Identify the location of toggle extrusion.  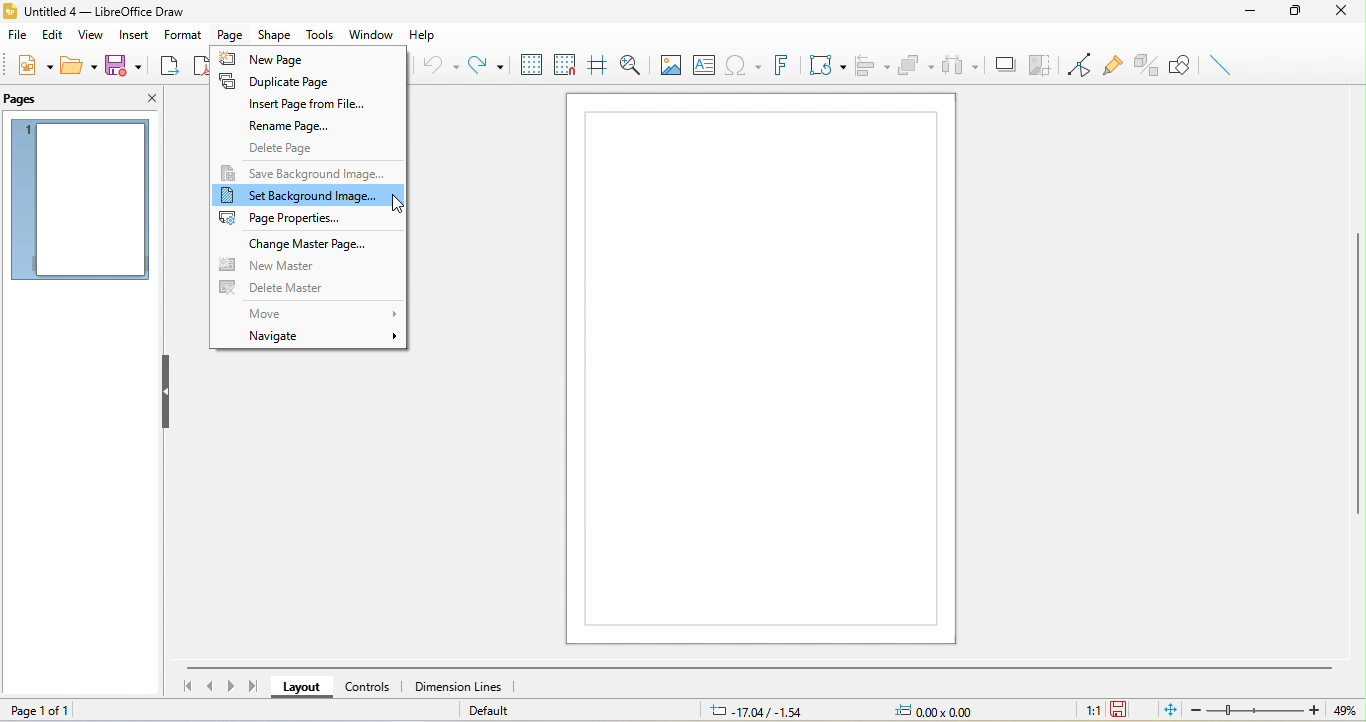
(1146, 64).